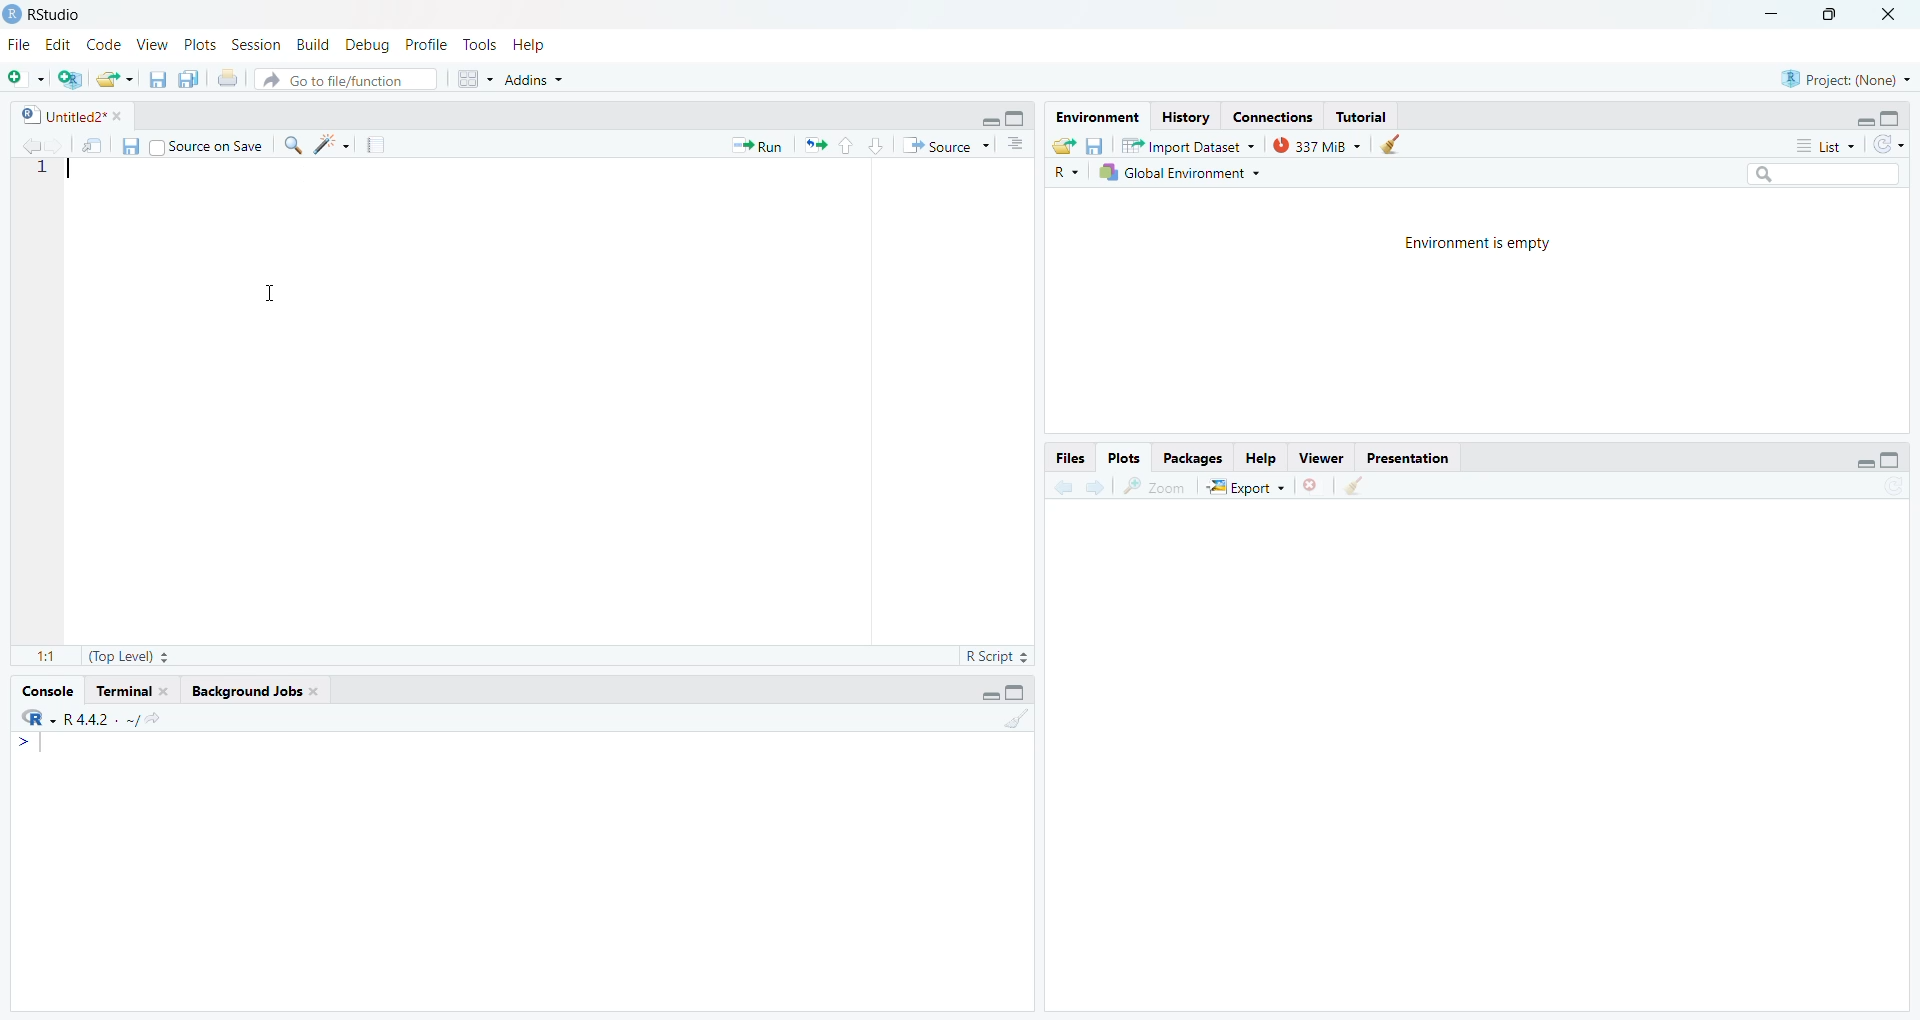  I want to click on Terminal, so click(134, 691).